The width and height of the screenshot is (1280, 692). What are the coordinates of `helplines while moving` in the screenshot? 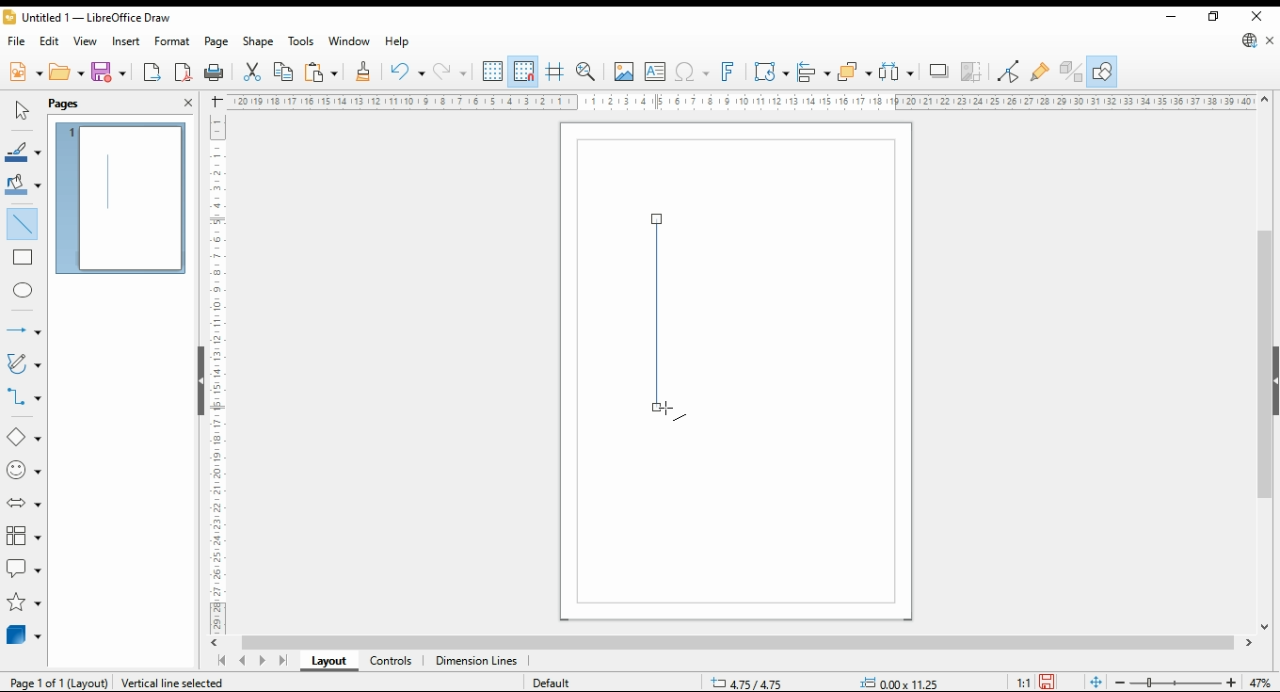 It's located at (554, 72).